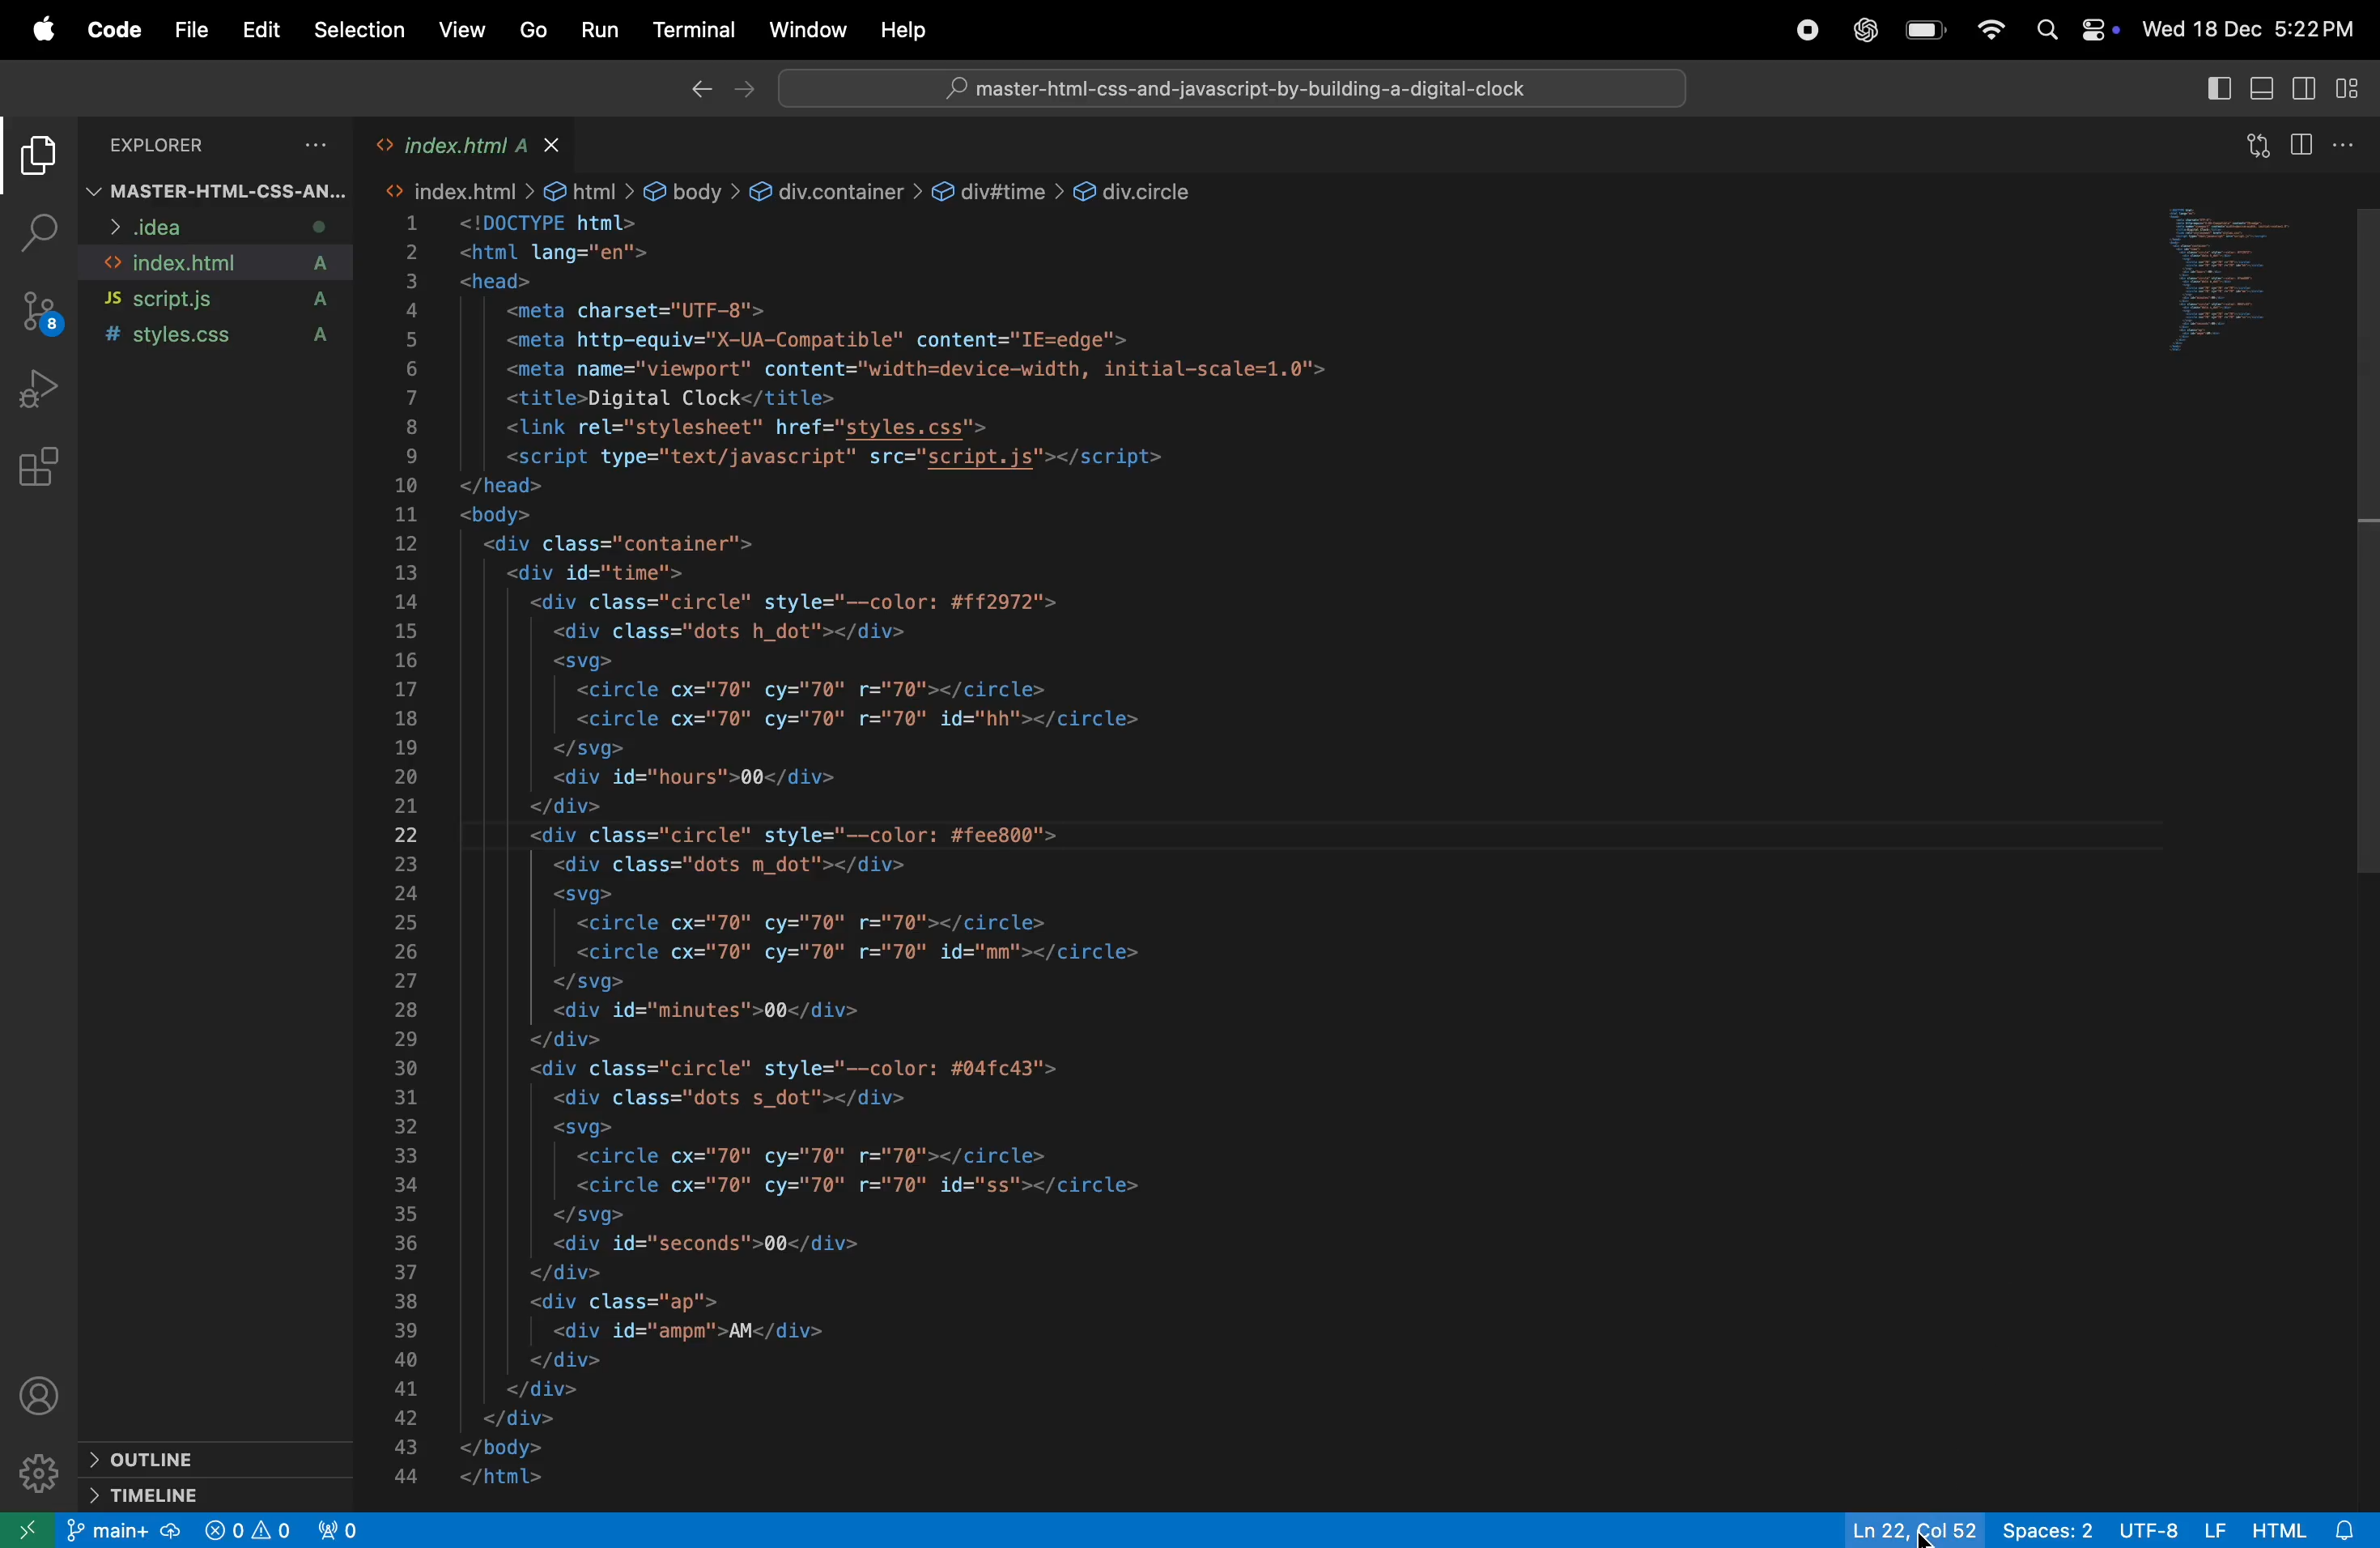 The image size is (2380, 1548). What do you see at coordinates (838, 187) in the screenshot?
I see `link` at bounding box center [838, 187].